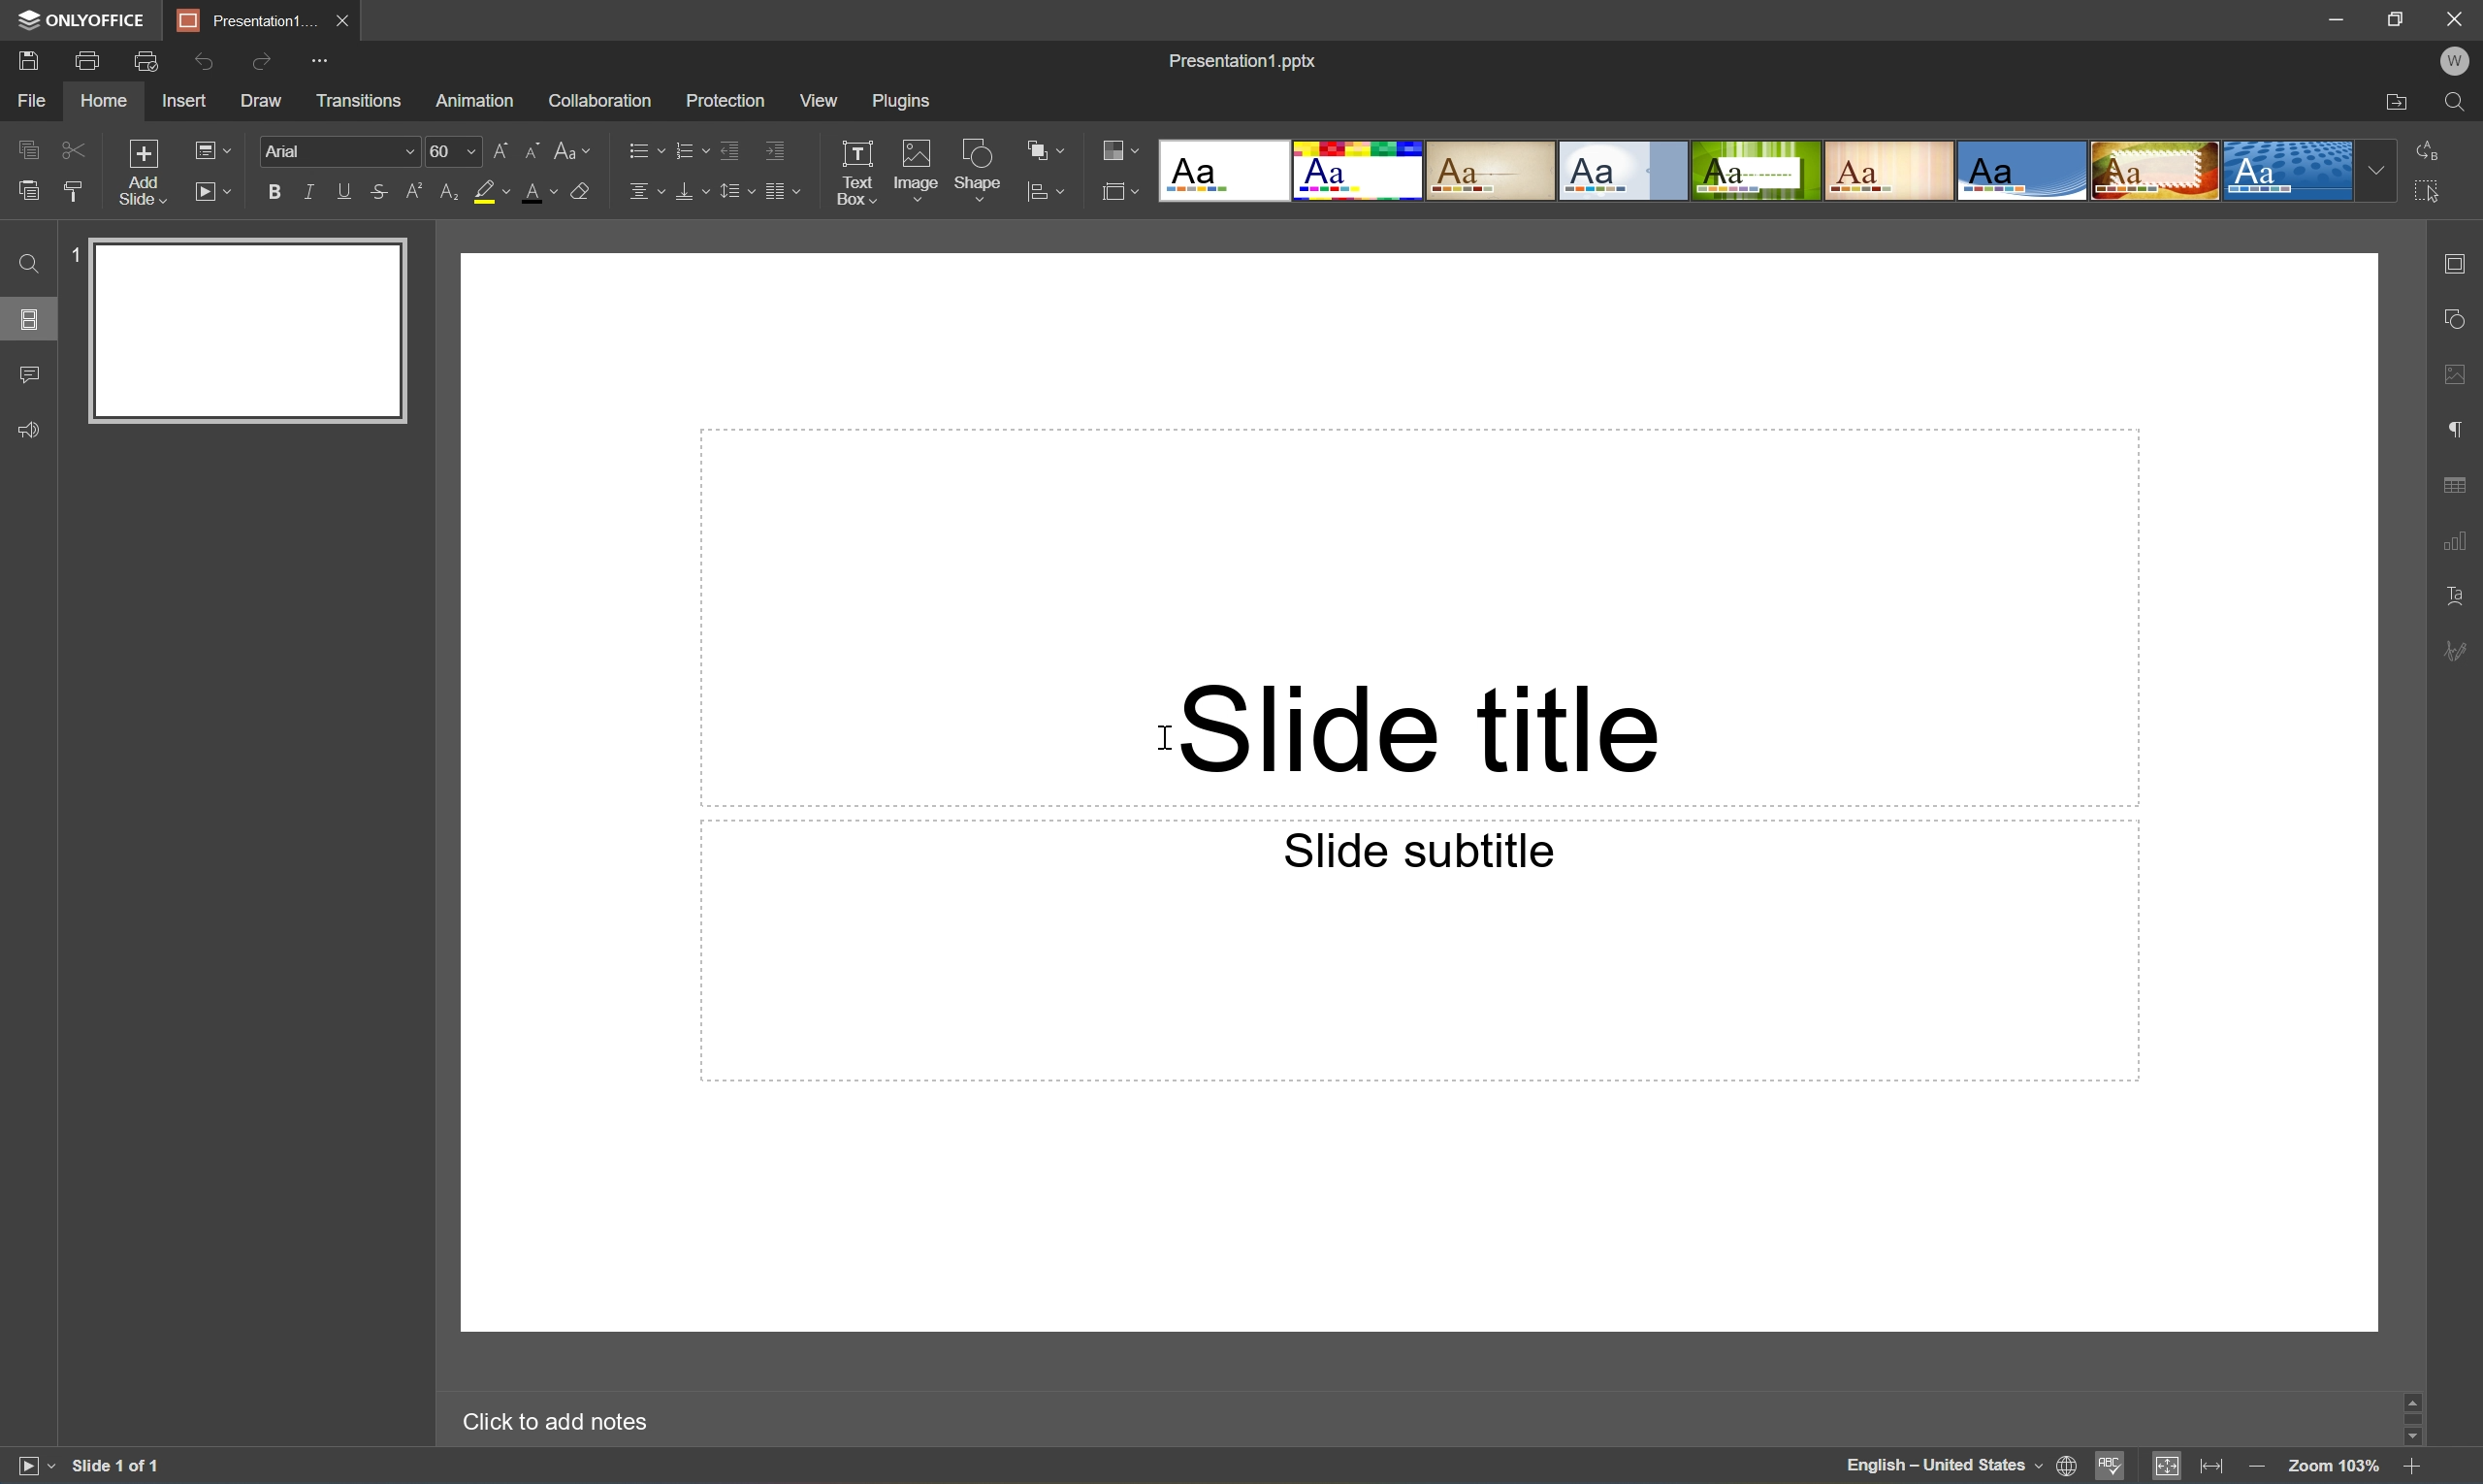  Describe the element at coordinates (242, 20) in the screenshot. I see `Presentation1...` at that location.